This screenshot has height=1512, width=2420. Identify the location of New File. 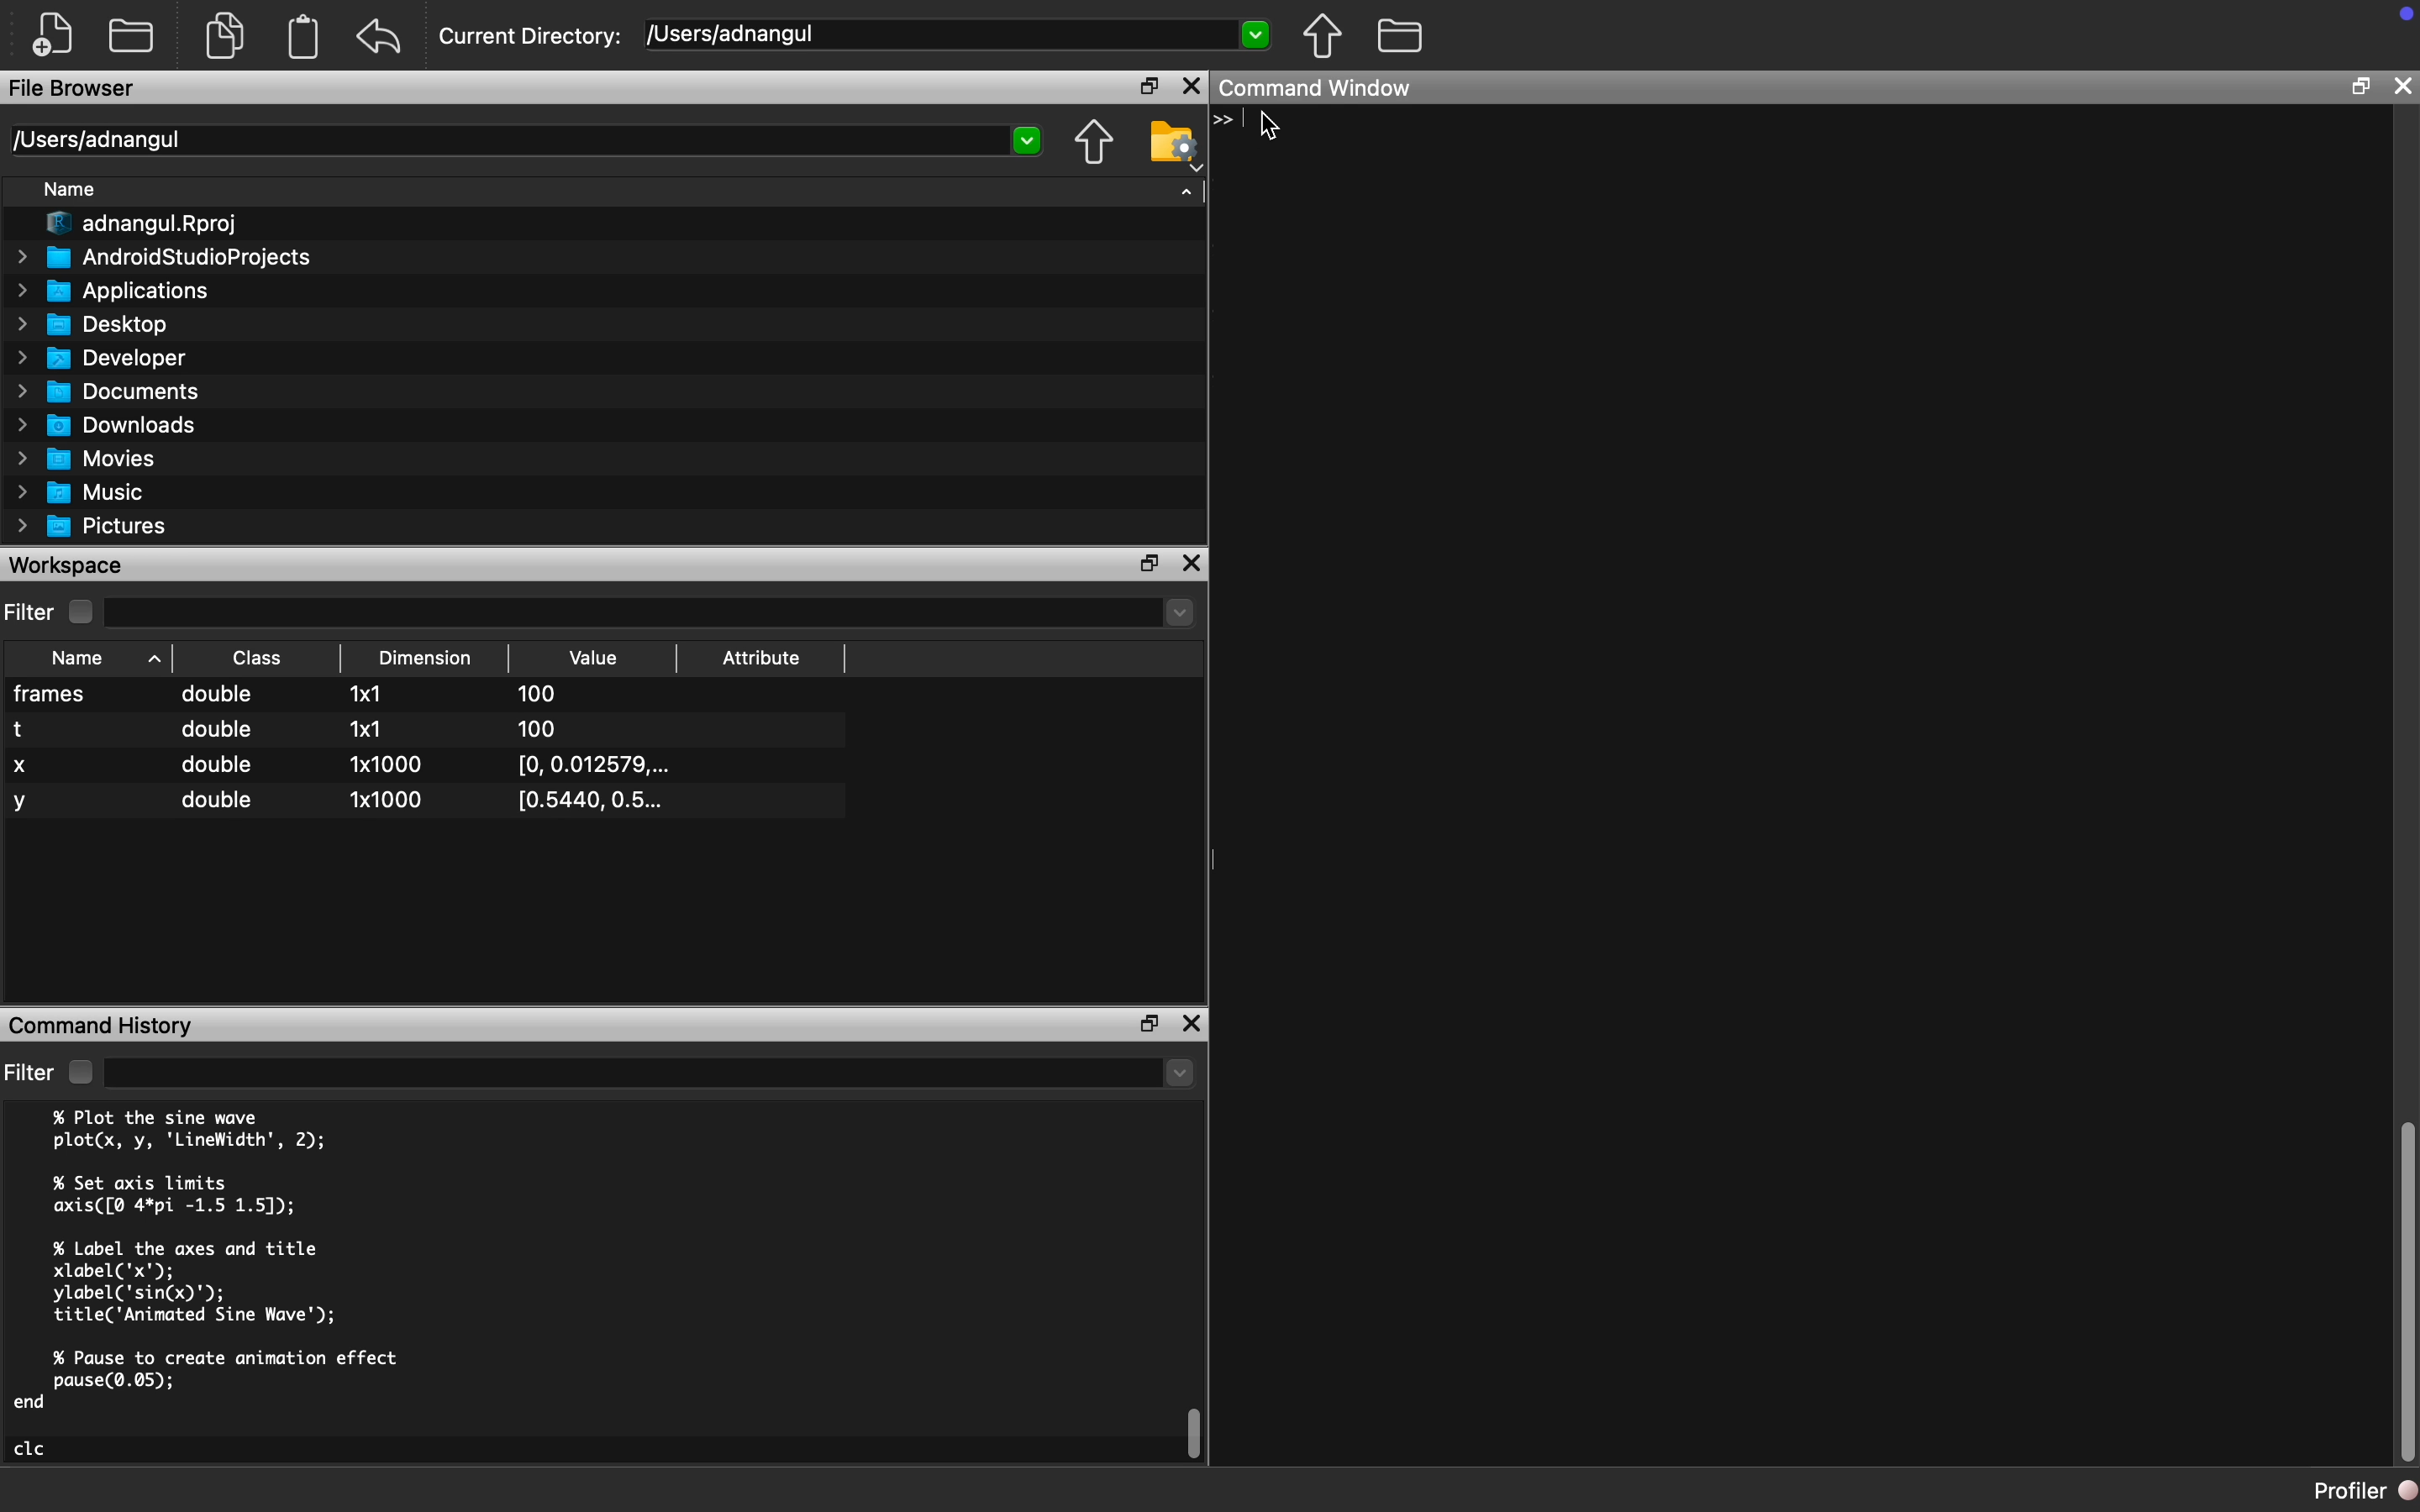
(51, 32).